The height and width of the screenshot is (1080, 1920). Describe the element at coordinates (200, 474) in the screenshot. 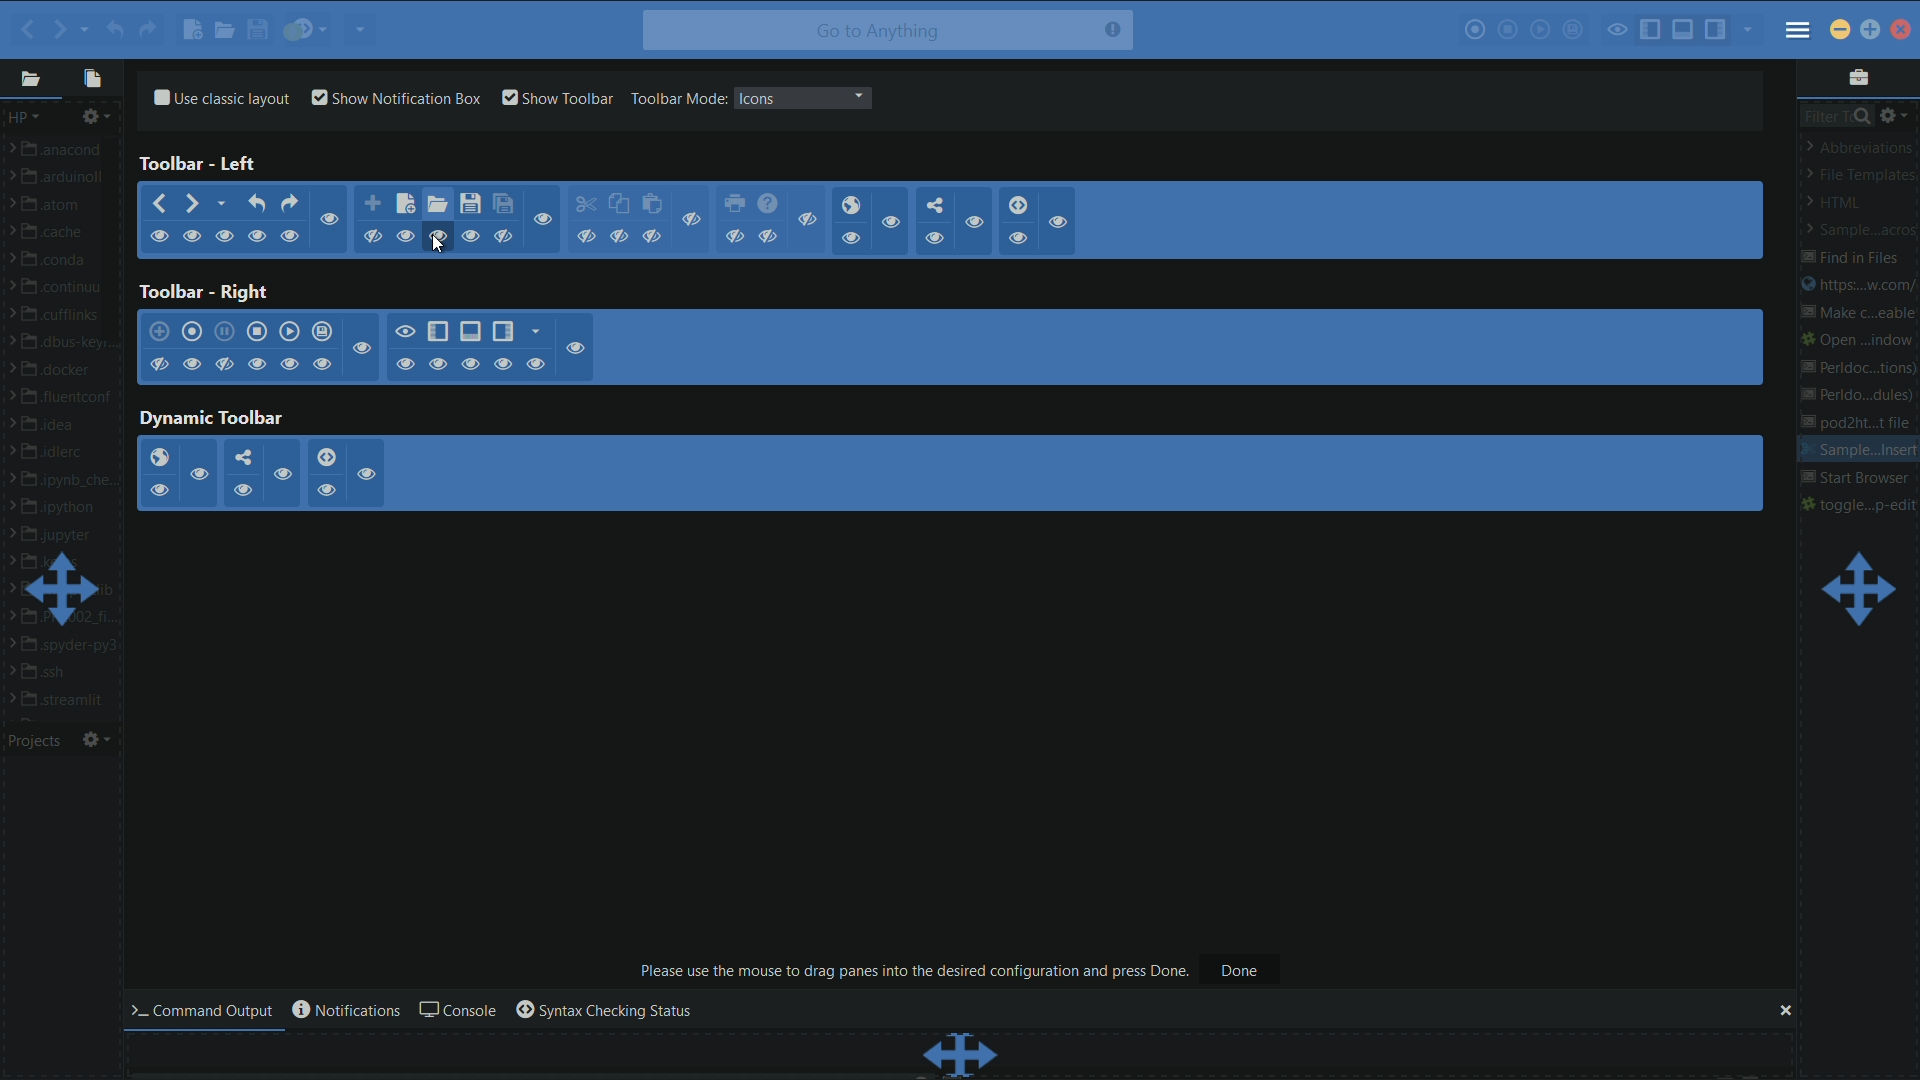

I see `hide/show` at that location.